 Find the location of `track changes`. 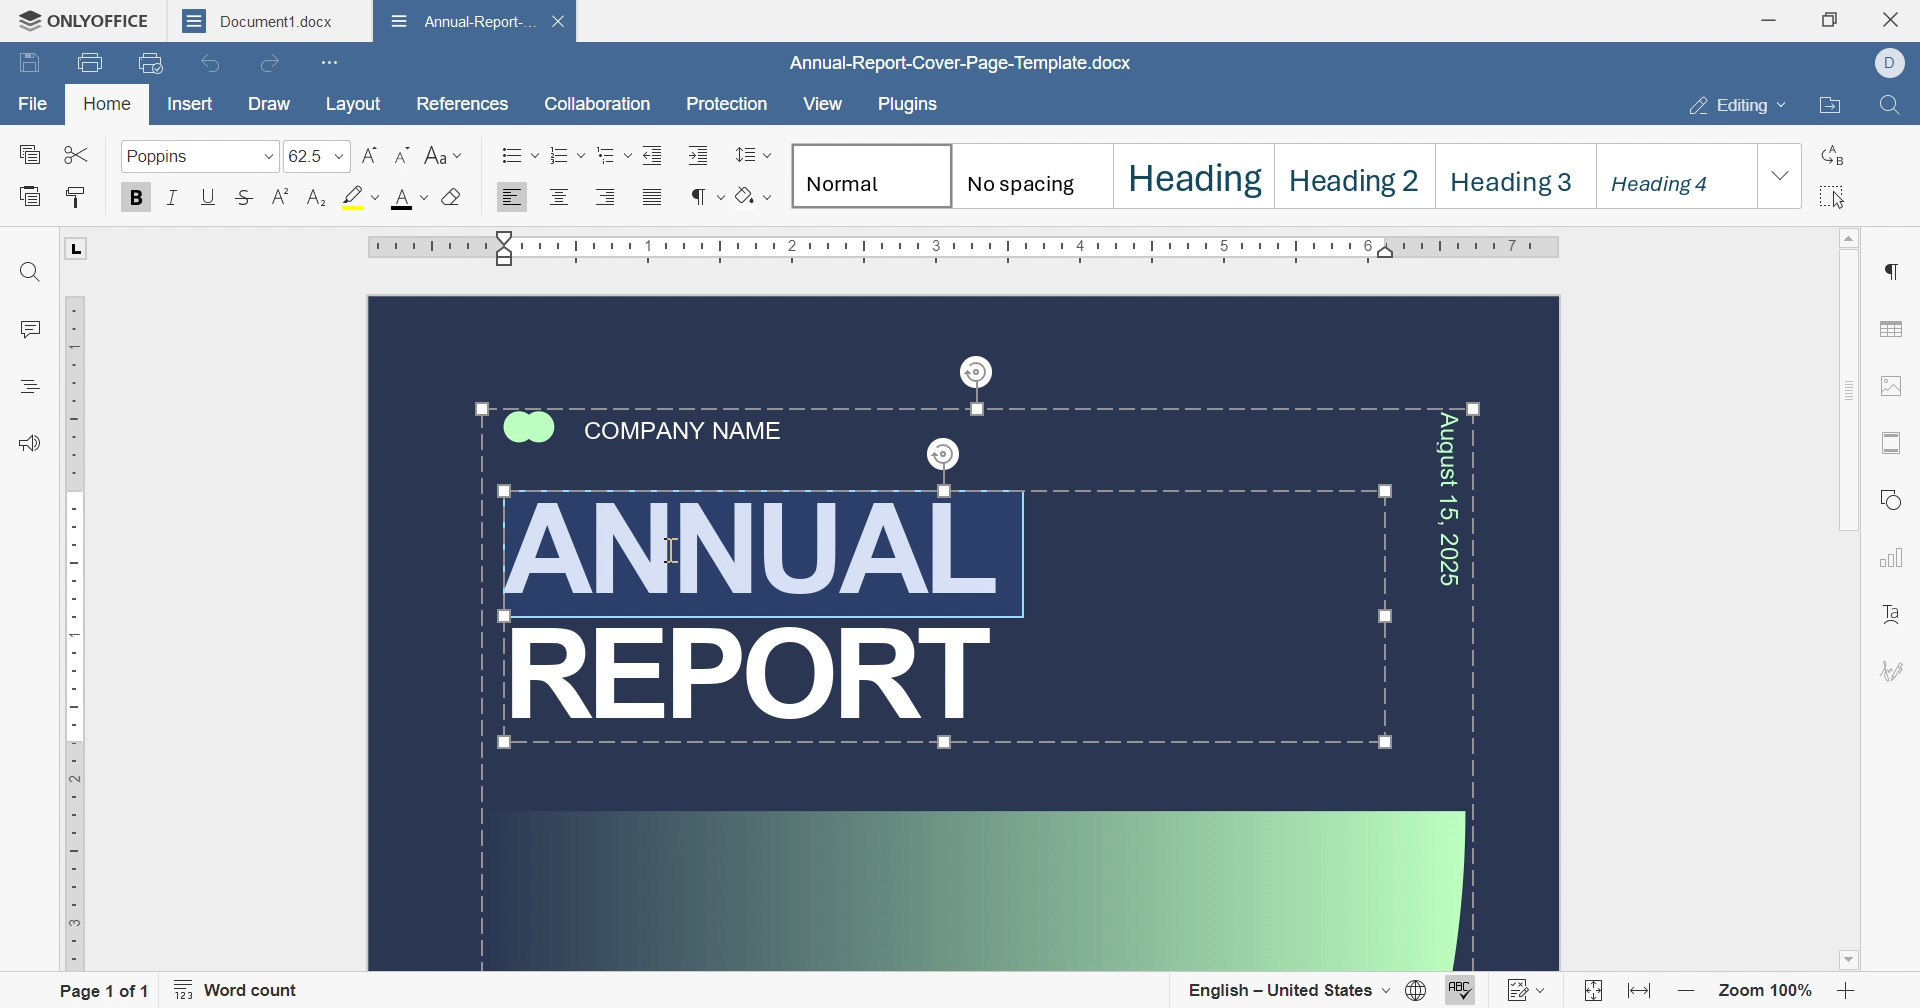

track changes is located at coordinates (1525, 992).